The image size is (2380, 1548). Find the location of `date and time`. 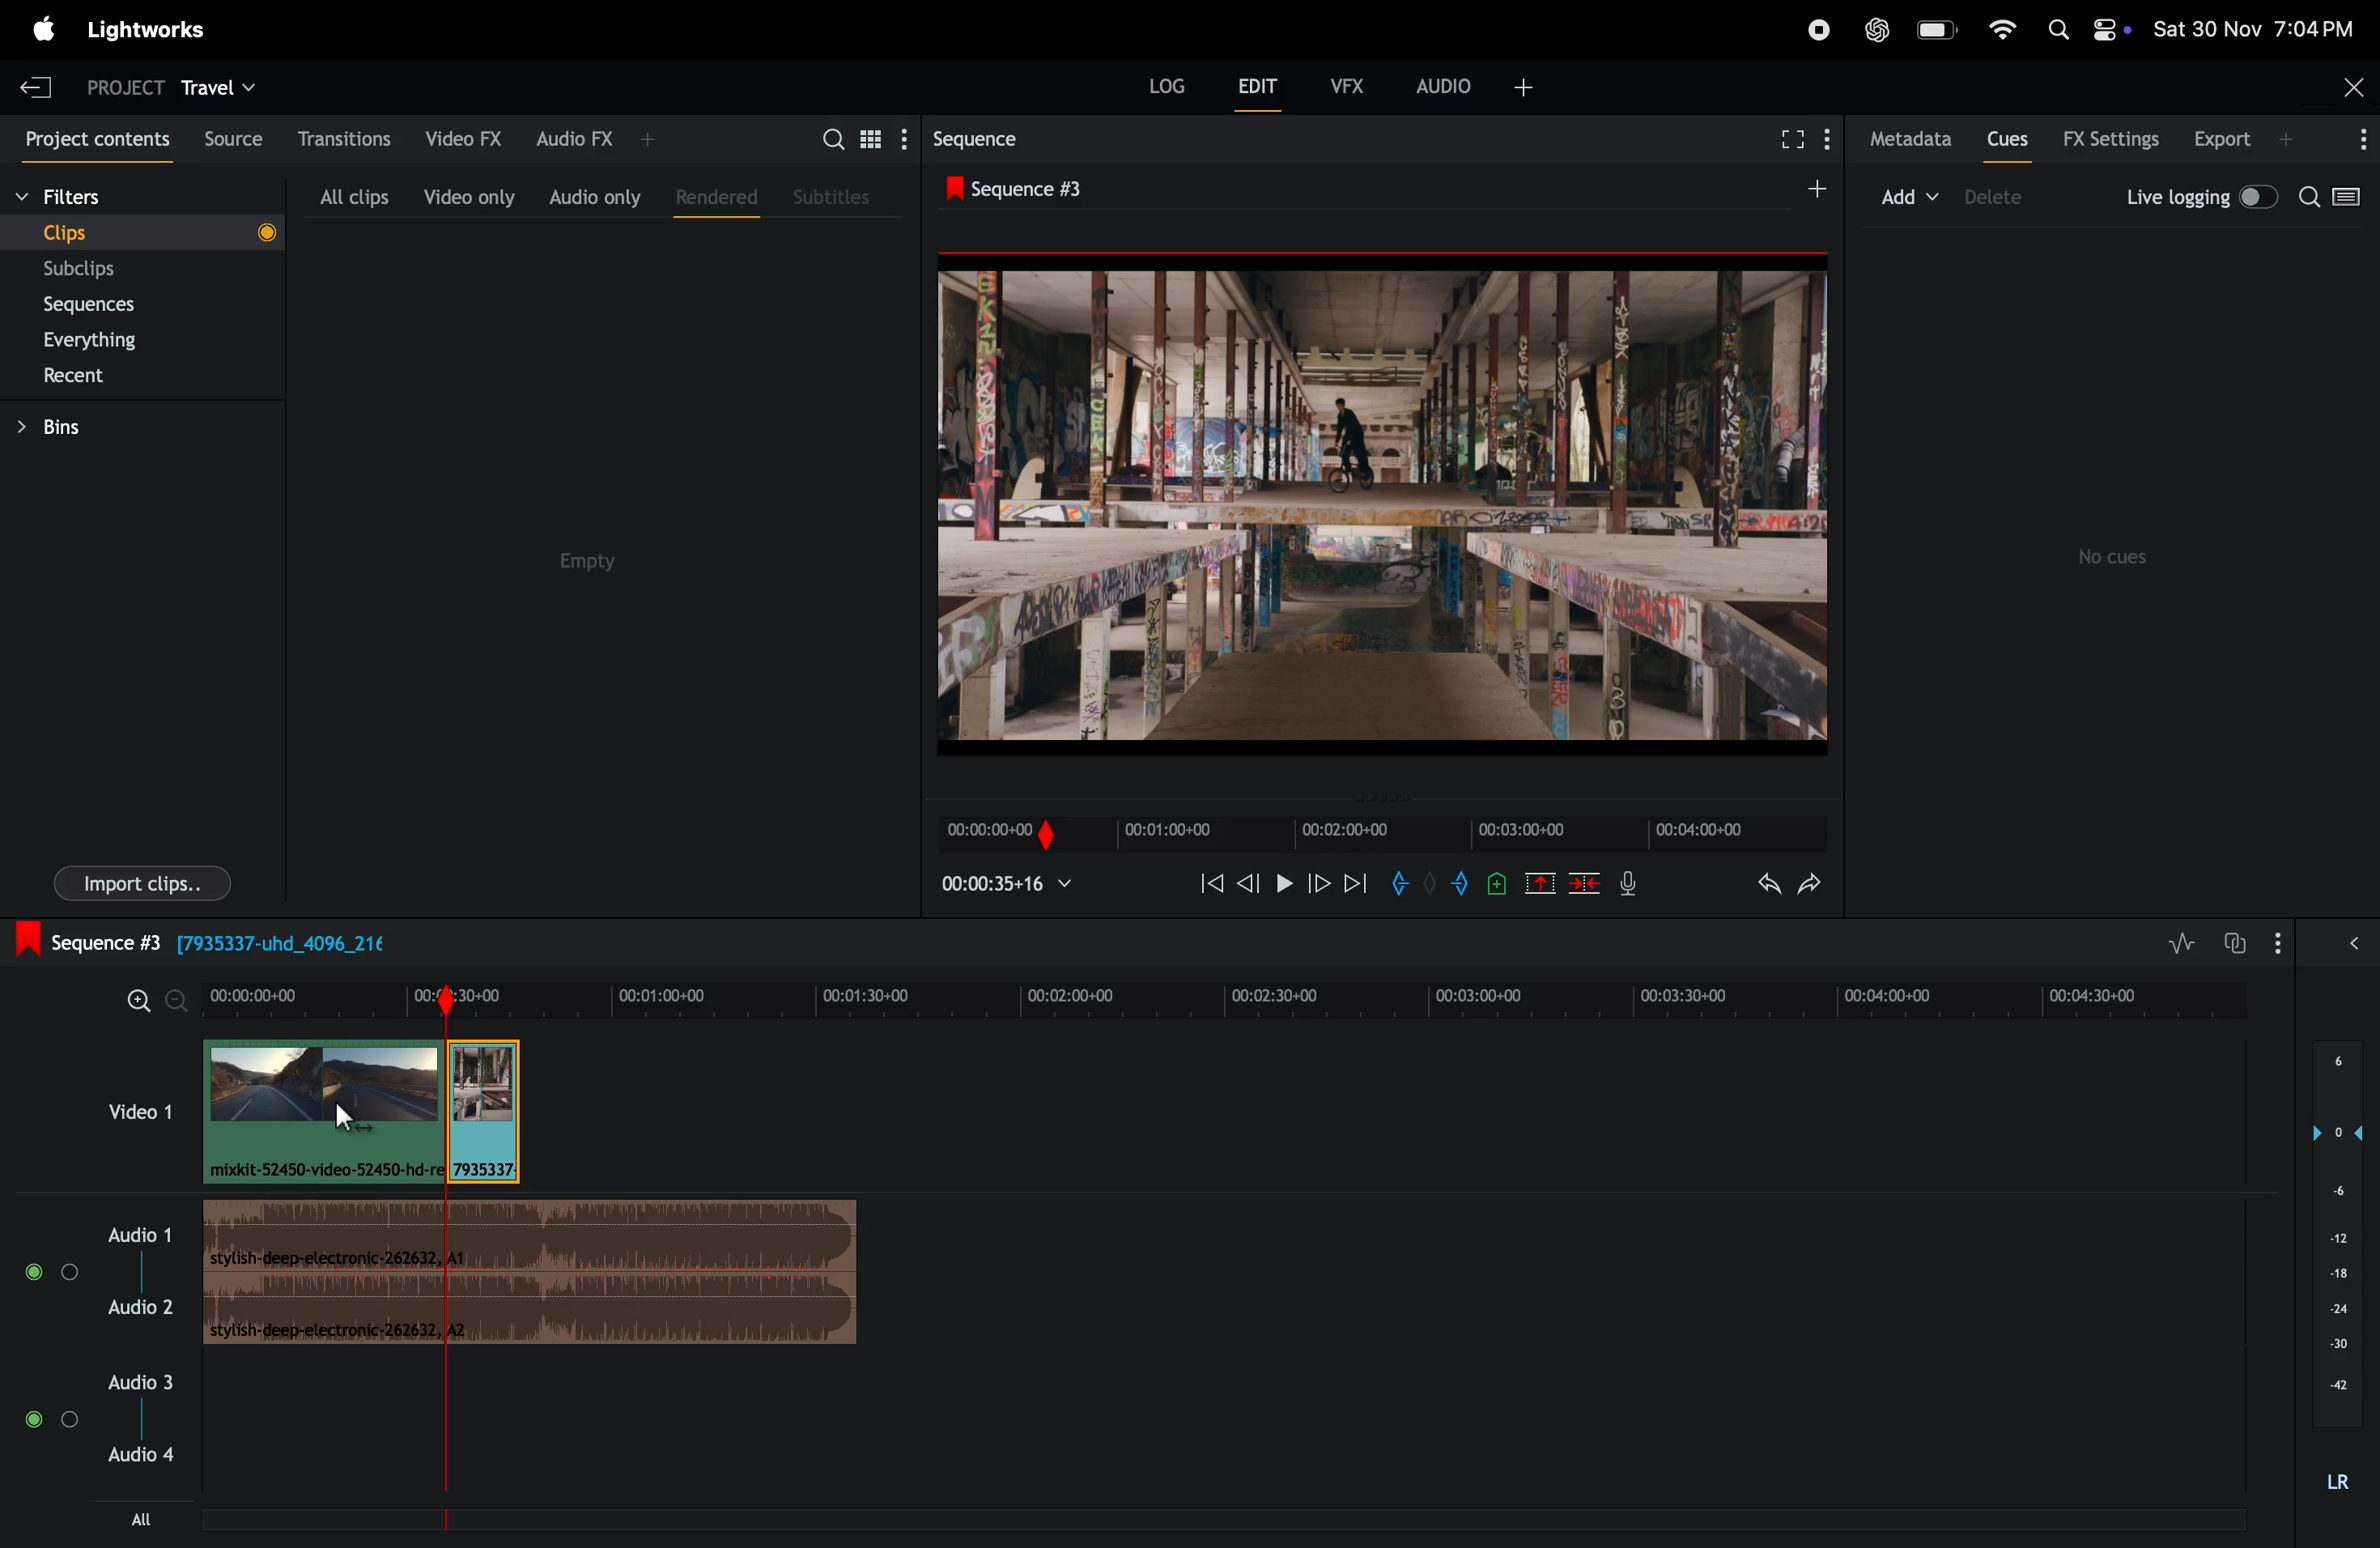

date and time is located at coordinates (2263, 28).